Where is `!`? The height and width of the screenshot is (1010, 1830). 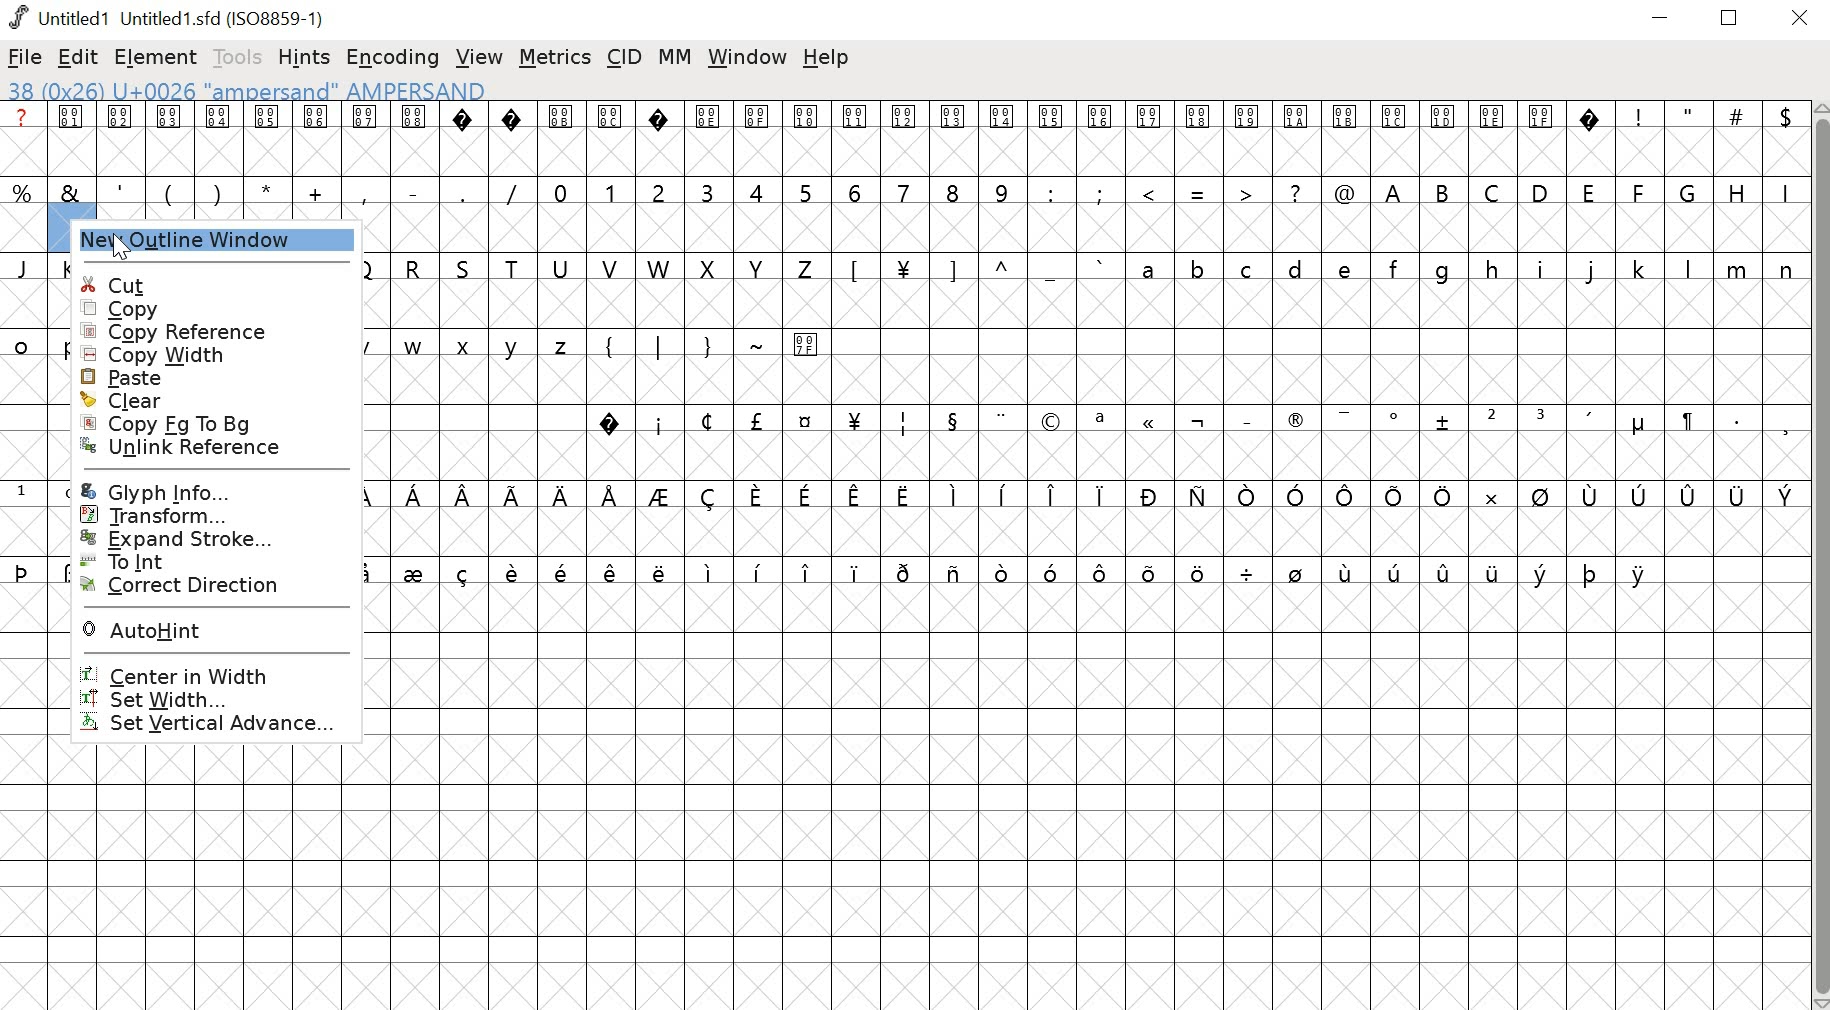 ! is located at coordinates (1639, 138).